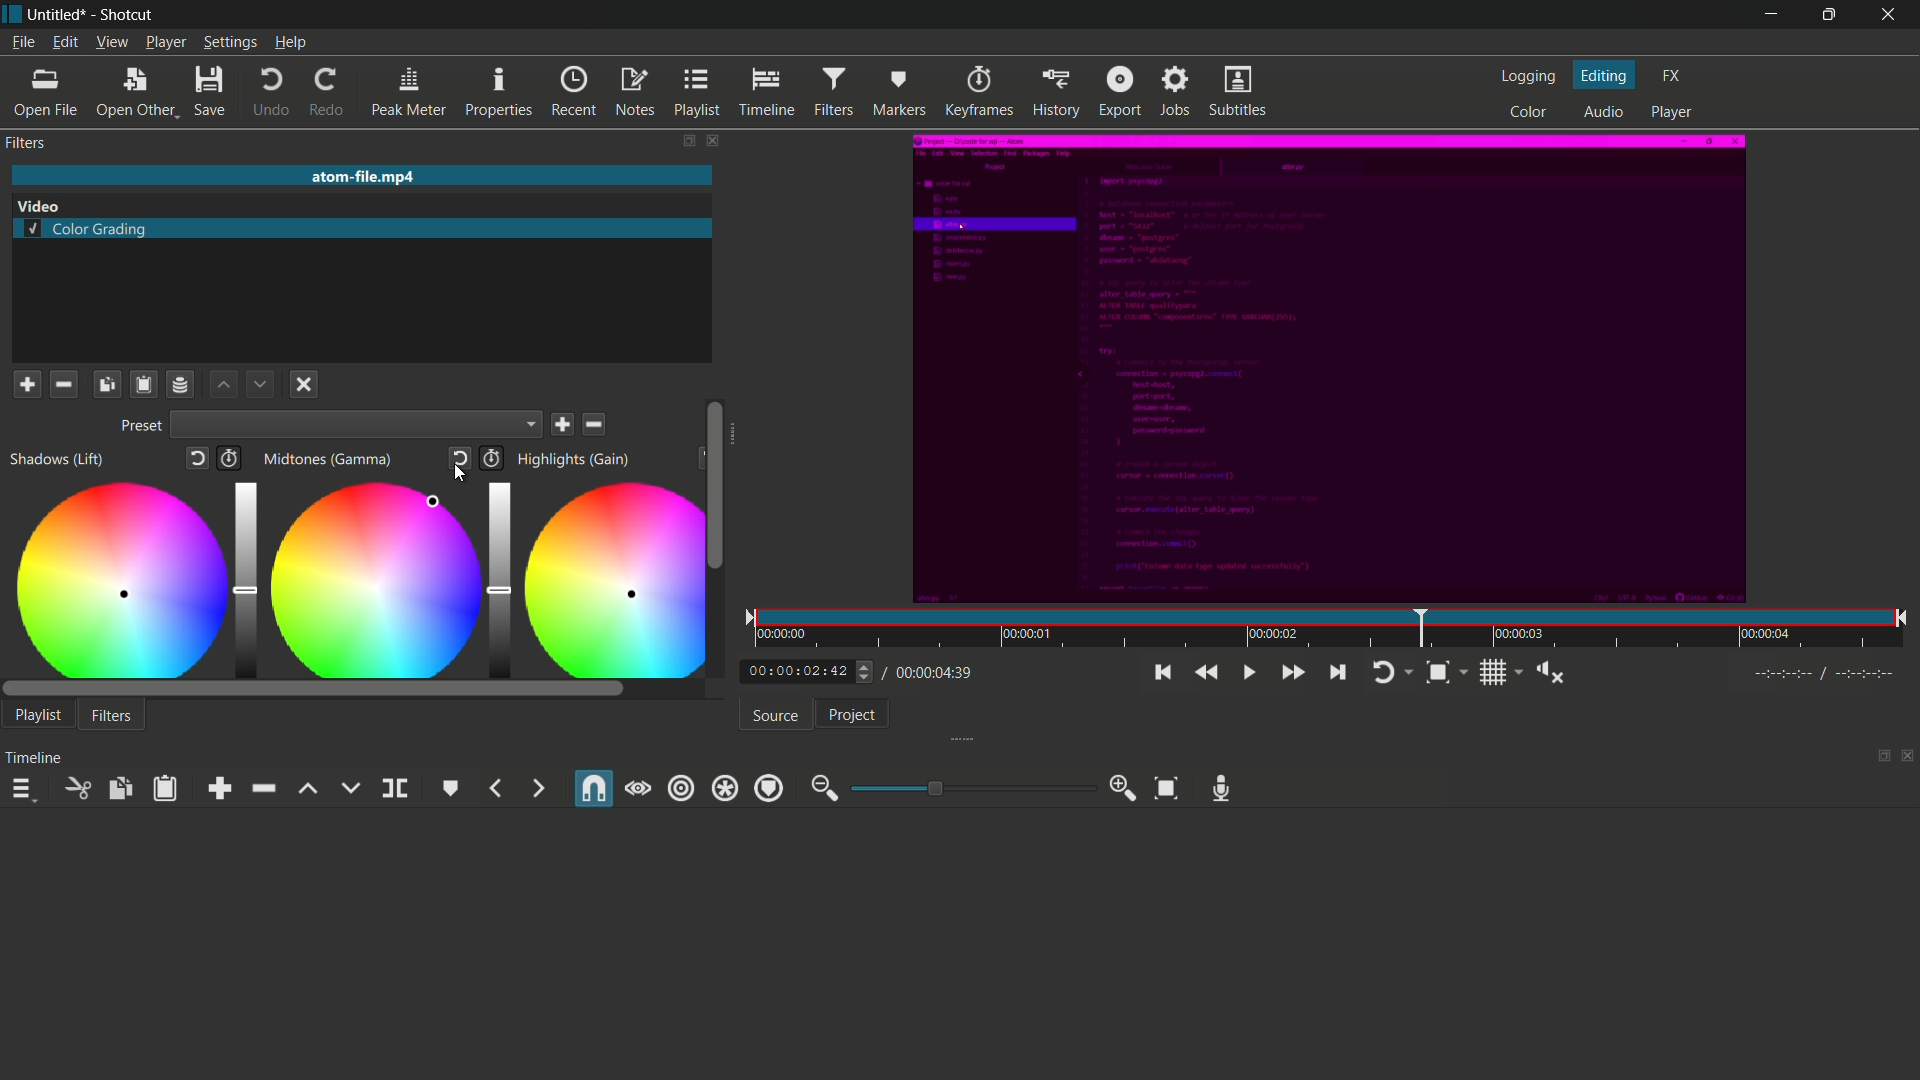 Image resolution: width=1920 pixels, height=1080 pixels. What do you see at coordinates (138, 427) in the screenshot?
I see `Present` at bounding box center [138, 427].